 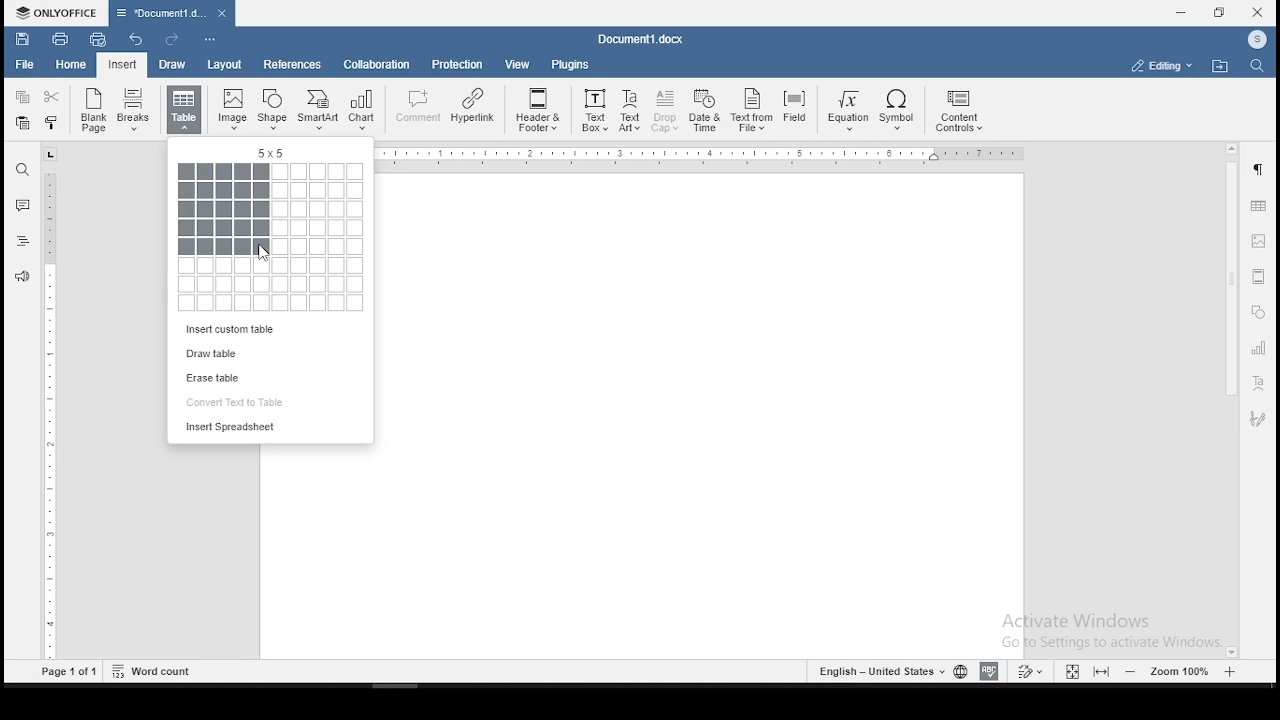 I want to click on Document3.docx, so click(x=644, y=39).